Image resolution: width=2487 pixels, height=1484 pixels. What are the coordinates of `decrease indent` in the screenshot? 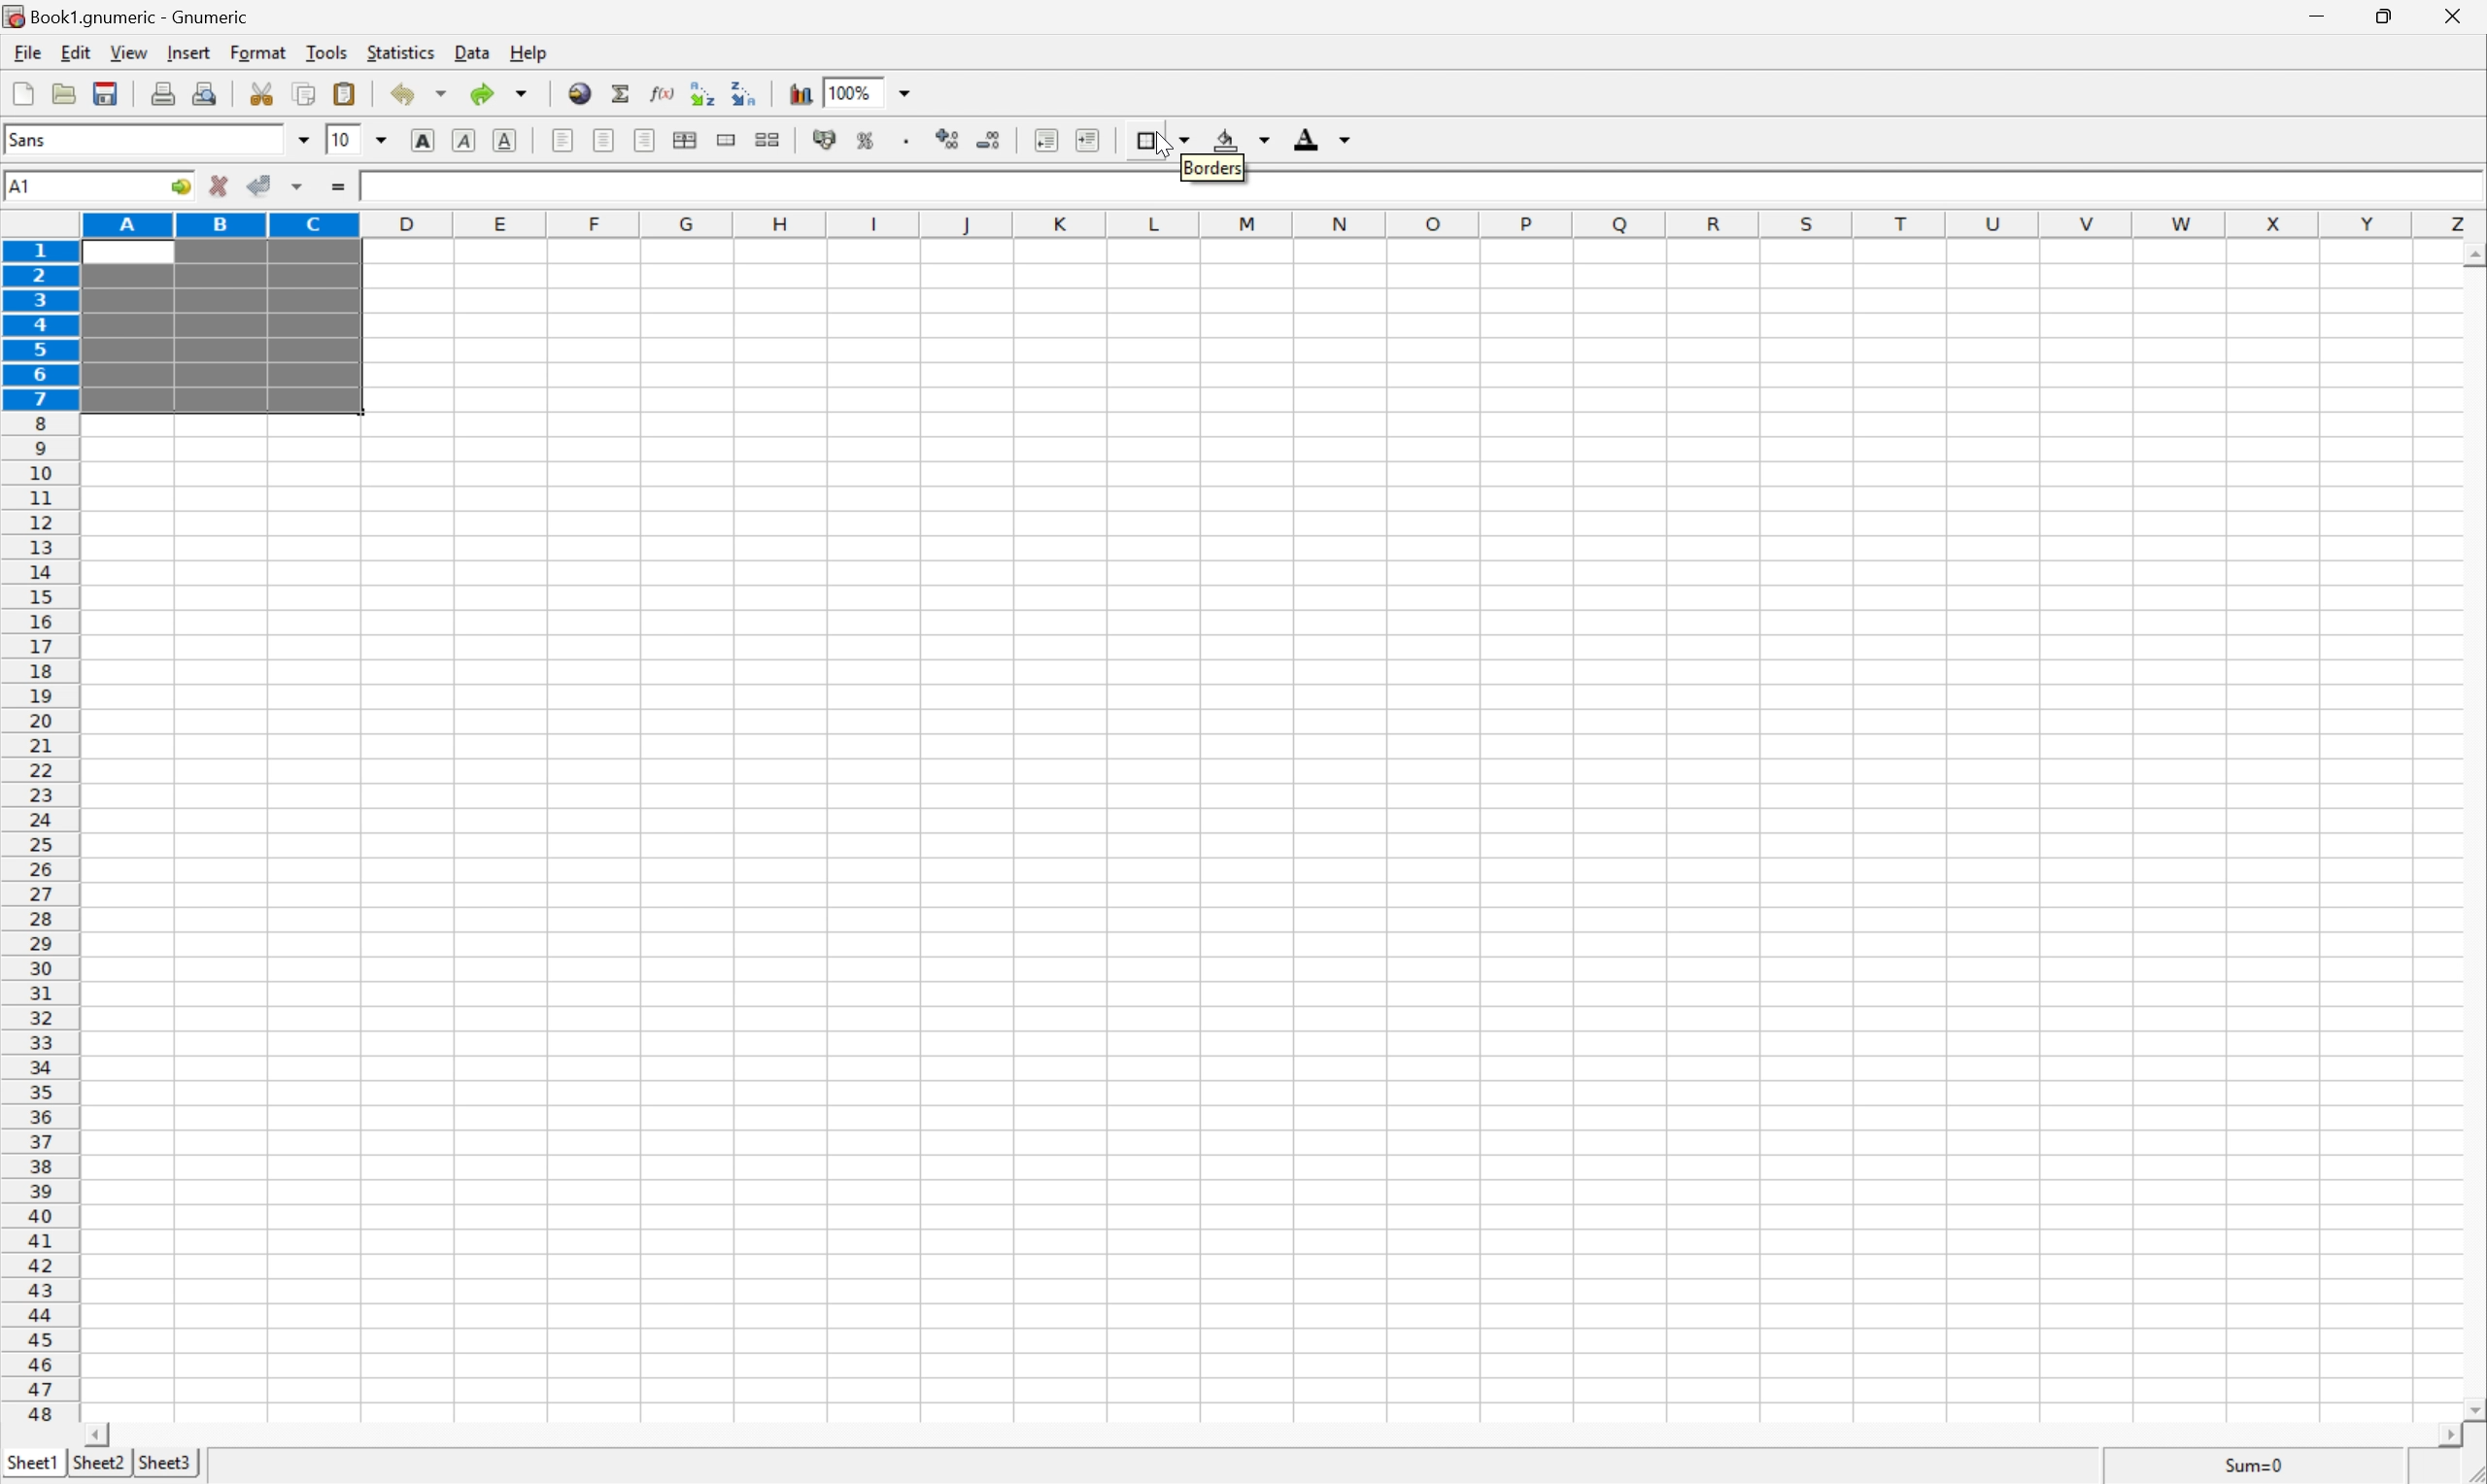 It's located at (1045, 139).